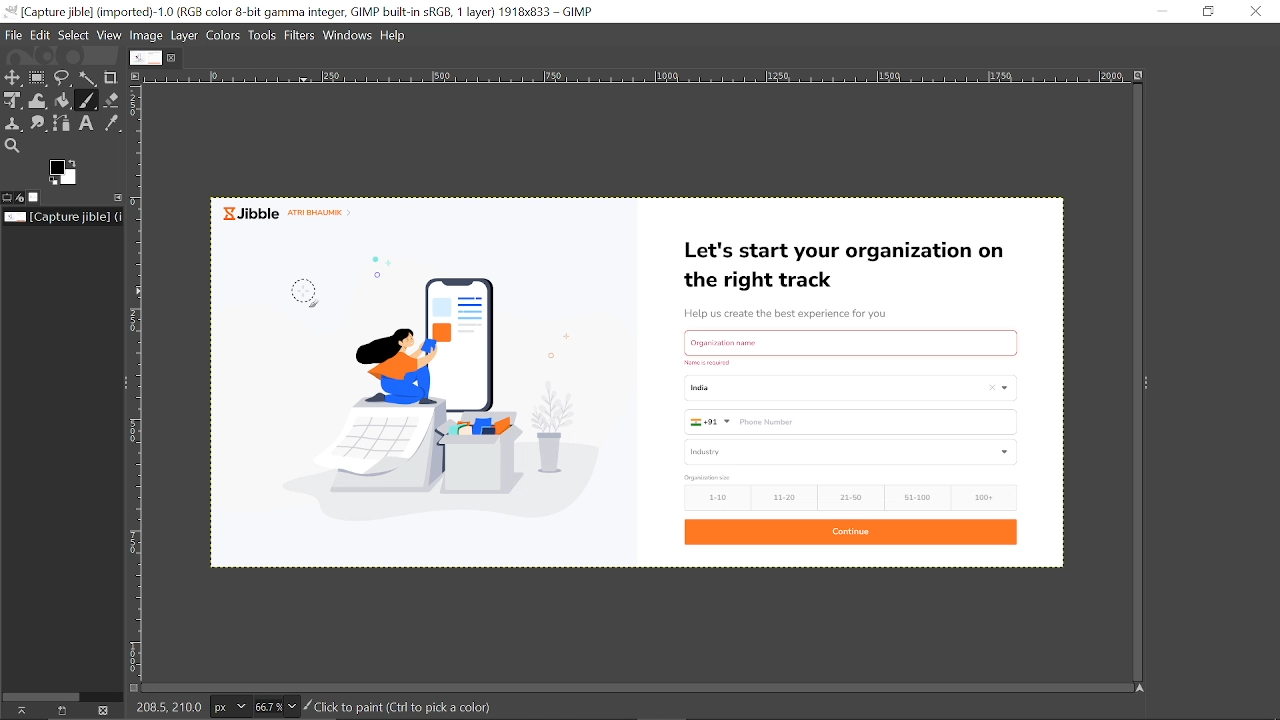 This screenshot has height=720, width=1280. I want to click on Click to paint(Ctrl to pick a color), so click(395, 708).